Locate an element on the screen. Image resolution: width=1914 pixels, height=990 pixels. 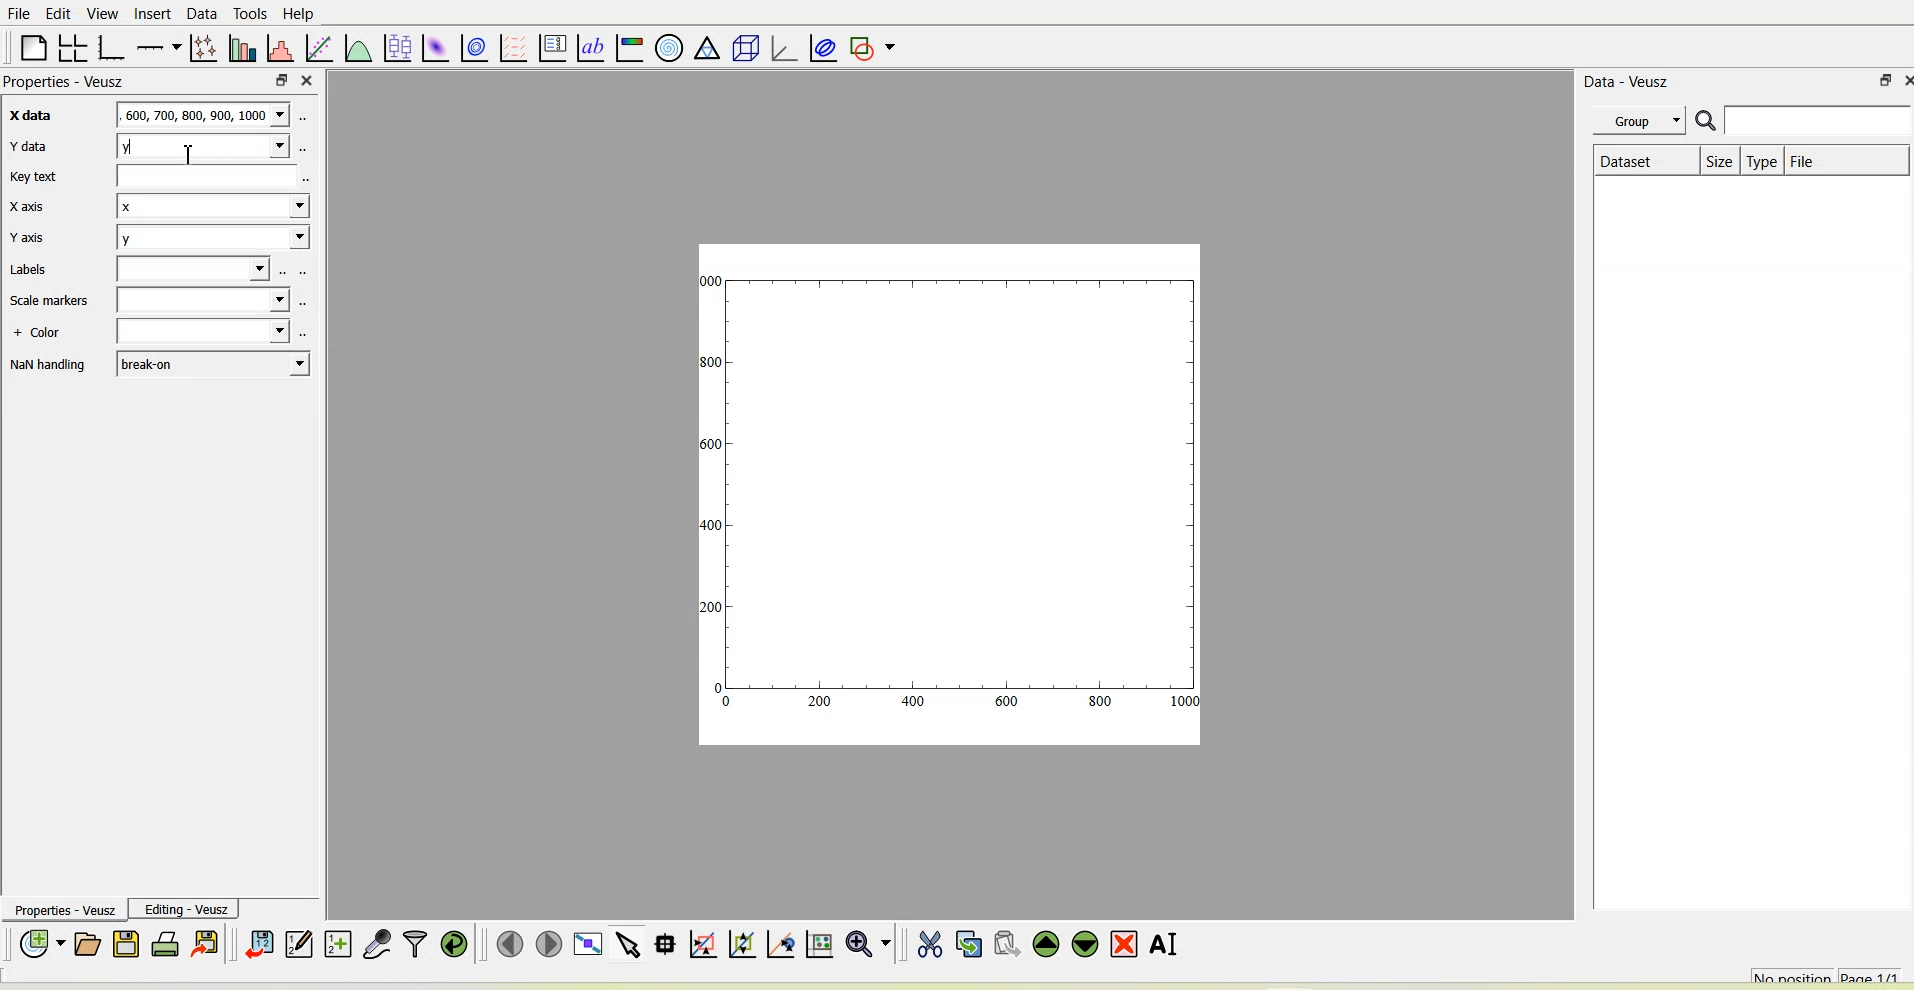
Base graph is located at coordinates (110, 48).